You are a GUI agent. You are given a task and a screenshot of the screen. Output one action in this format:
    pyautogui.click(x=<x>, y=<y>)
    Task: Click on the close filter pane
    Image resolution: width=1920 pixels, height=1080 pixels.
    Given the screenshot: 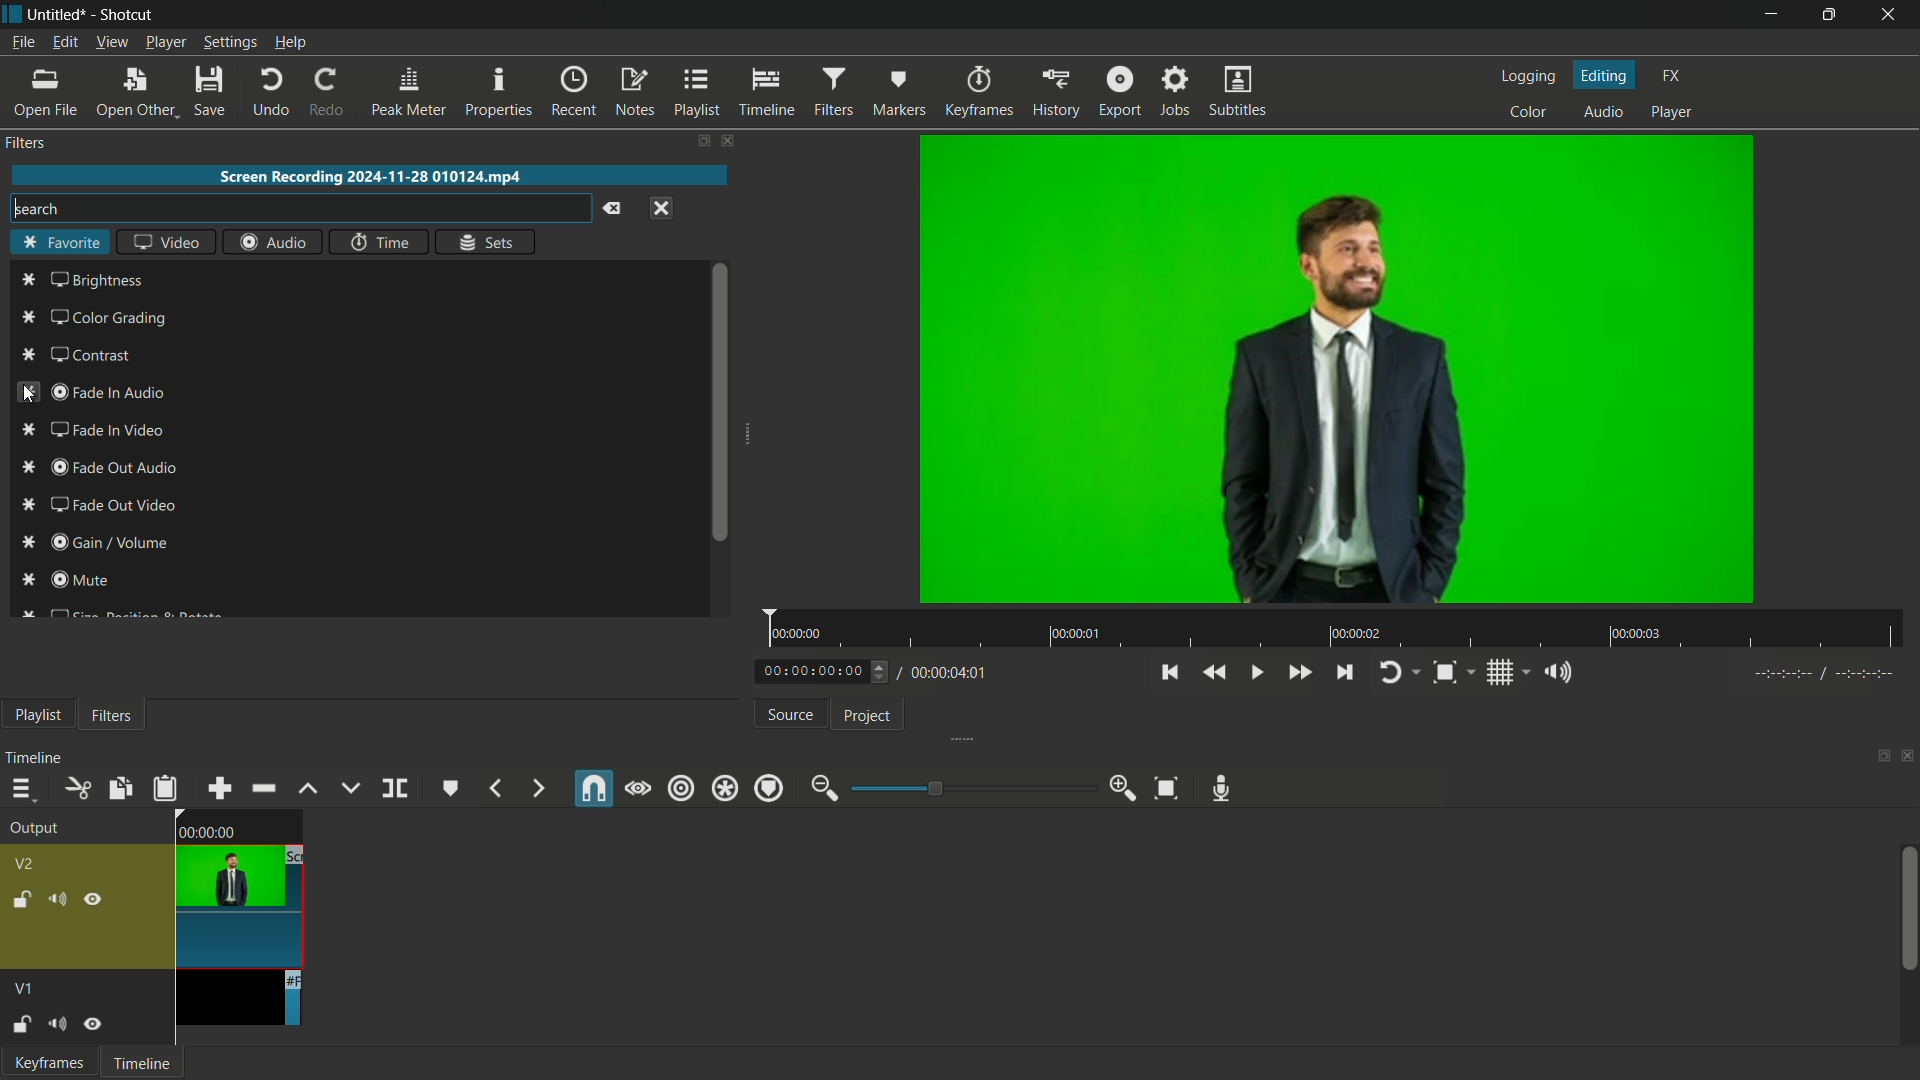 What is the action you would take?
    pyautogui.click(x=733, y=142)
    